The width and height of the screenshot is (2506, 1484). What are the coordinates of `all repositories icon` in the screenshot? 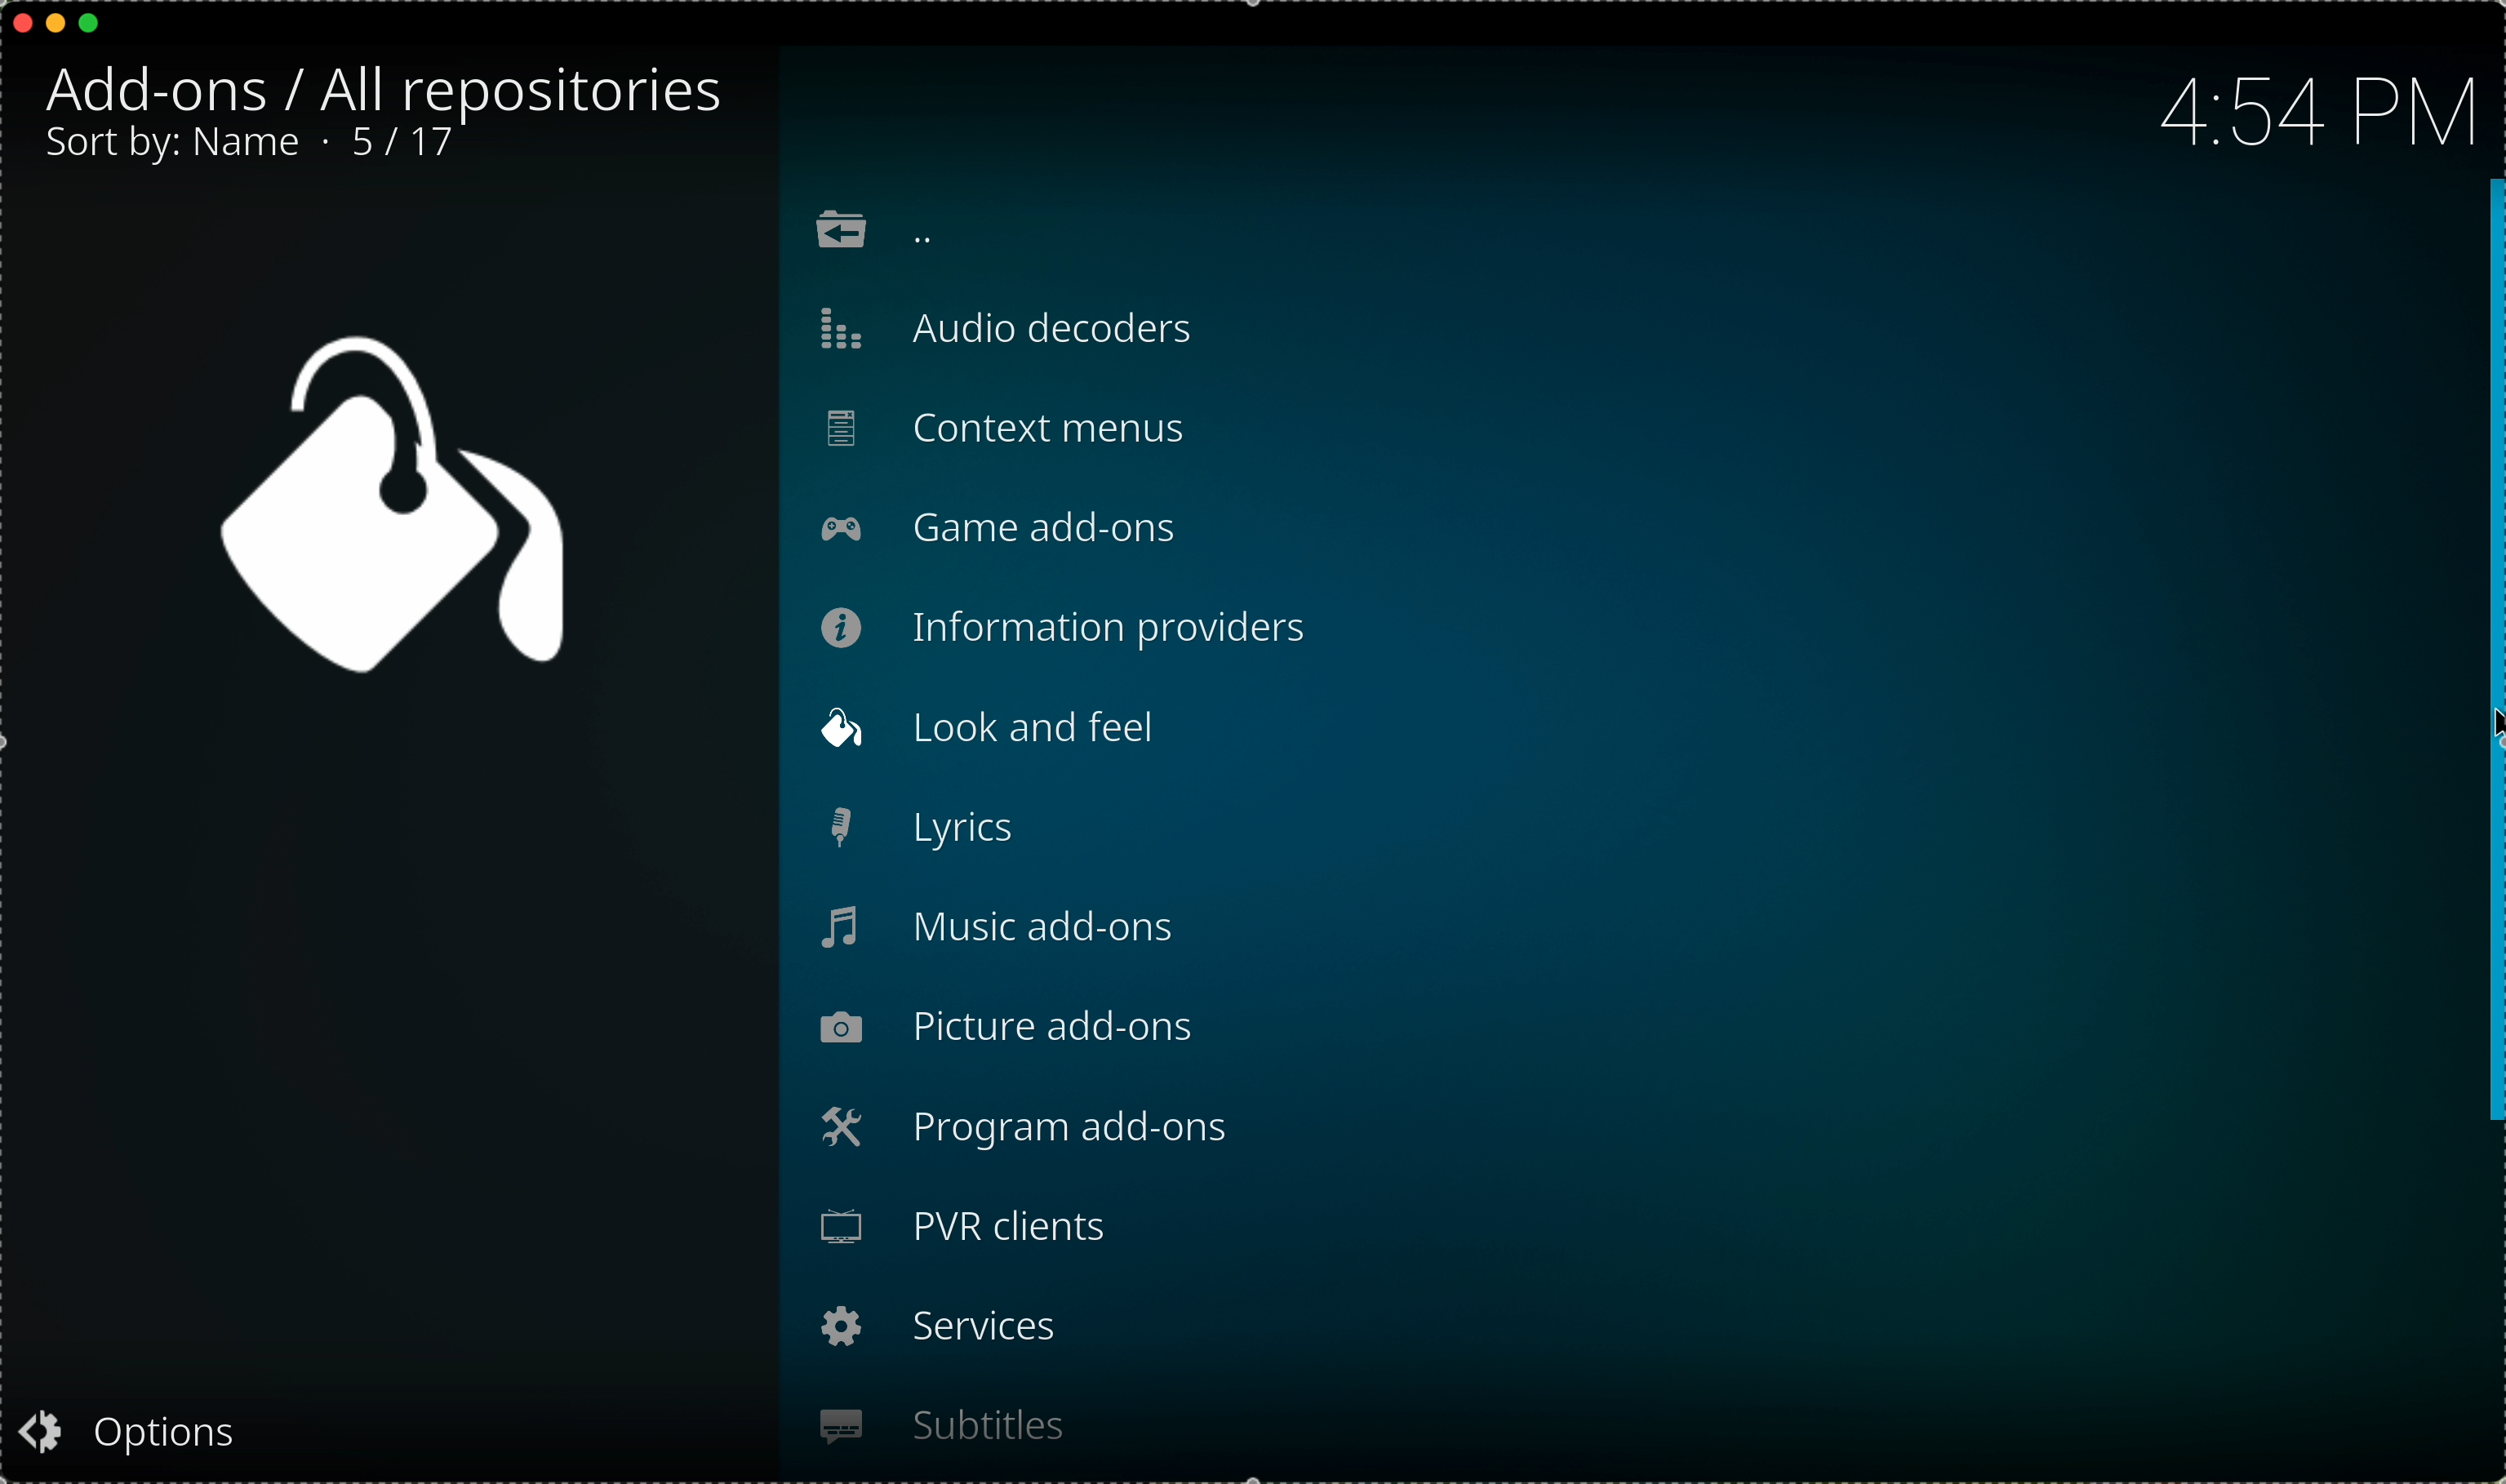 It's located at (379, 506).